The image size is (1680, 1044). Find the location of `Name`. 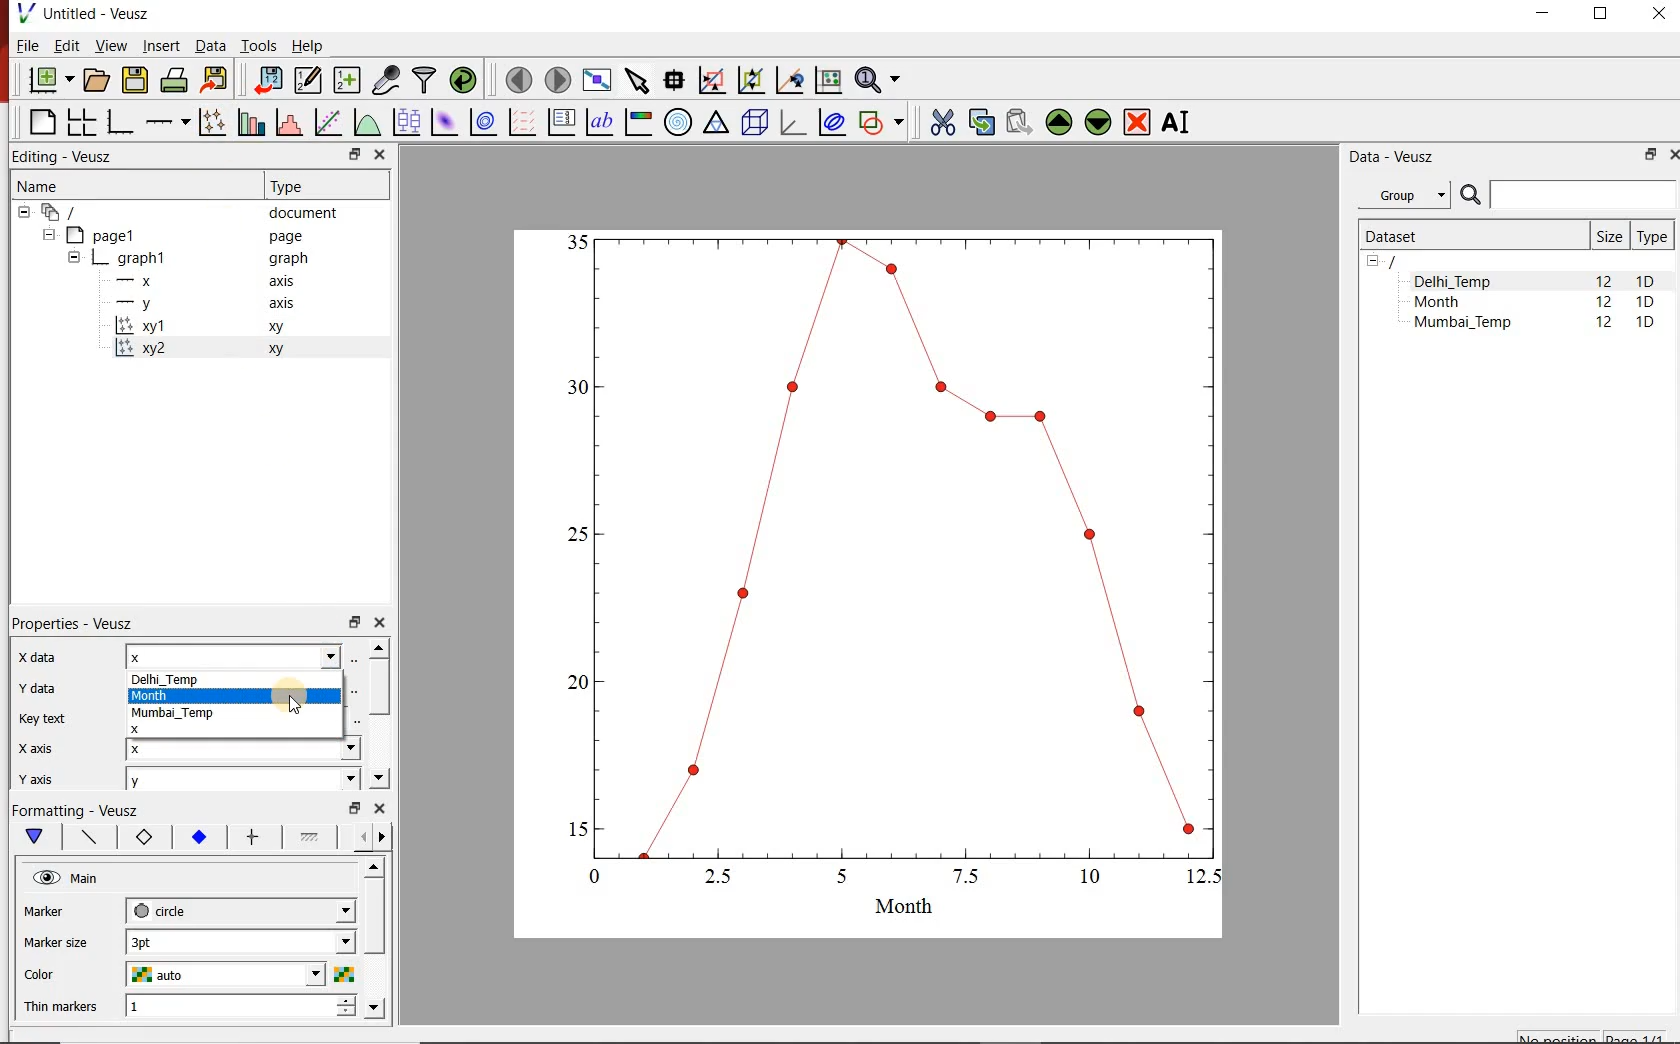

Name is located at coordinates (40, 185).